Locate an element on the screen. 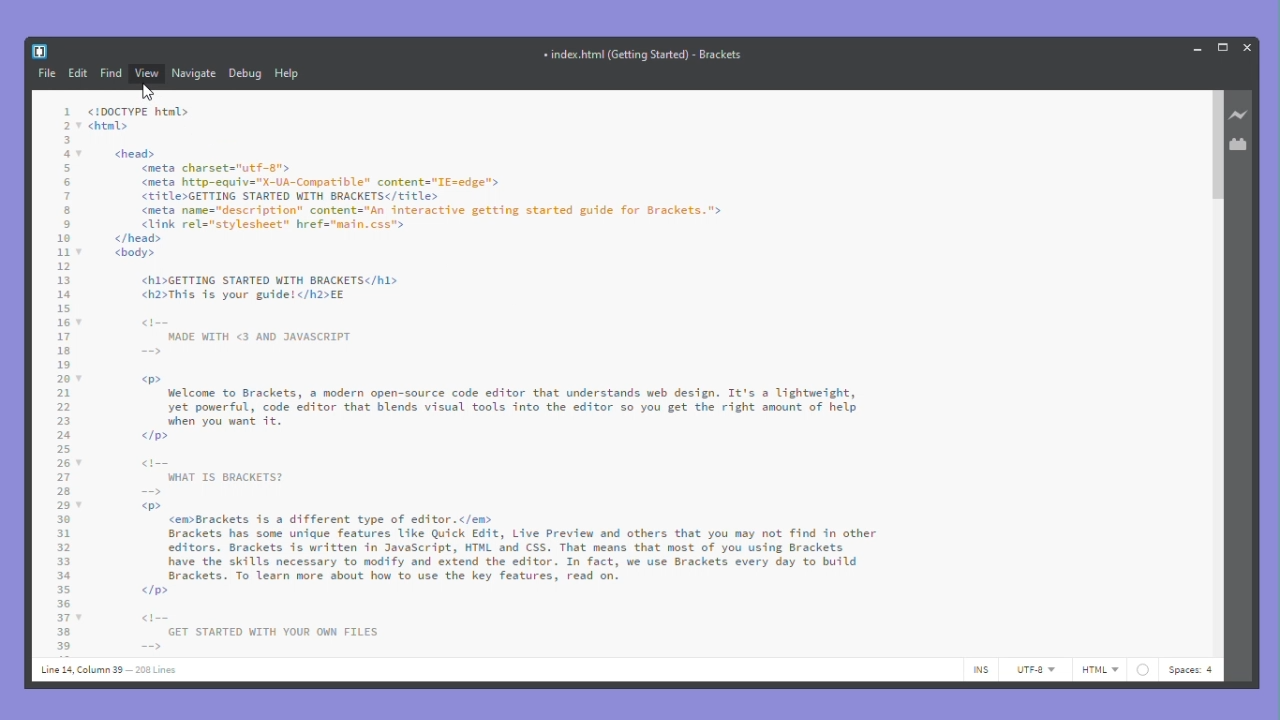  Maximize is located at coordinates (1225, 46).